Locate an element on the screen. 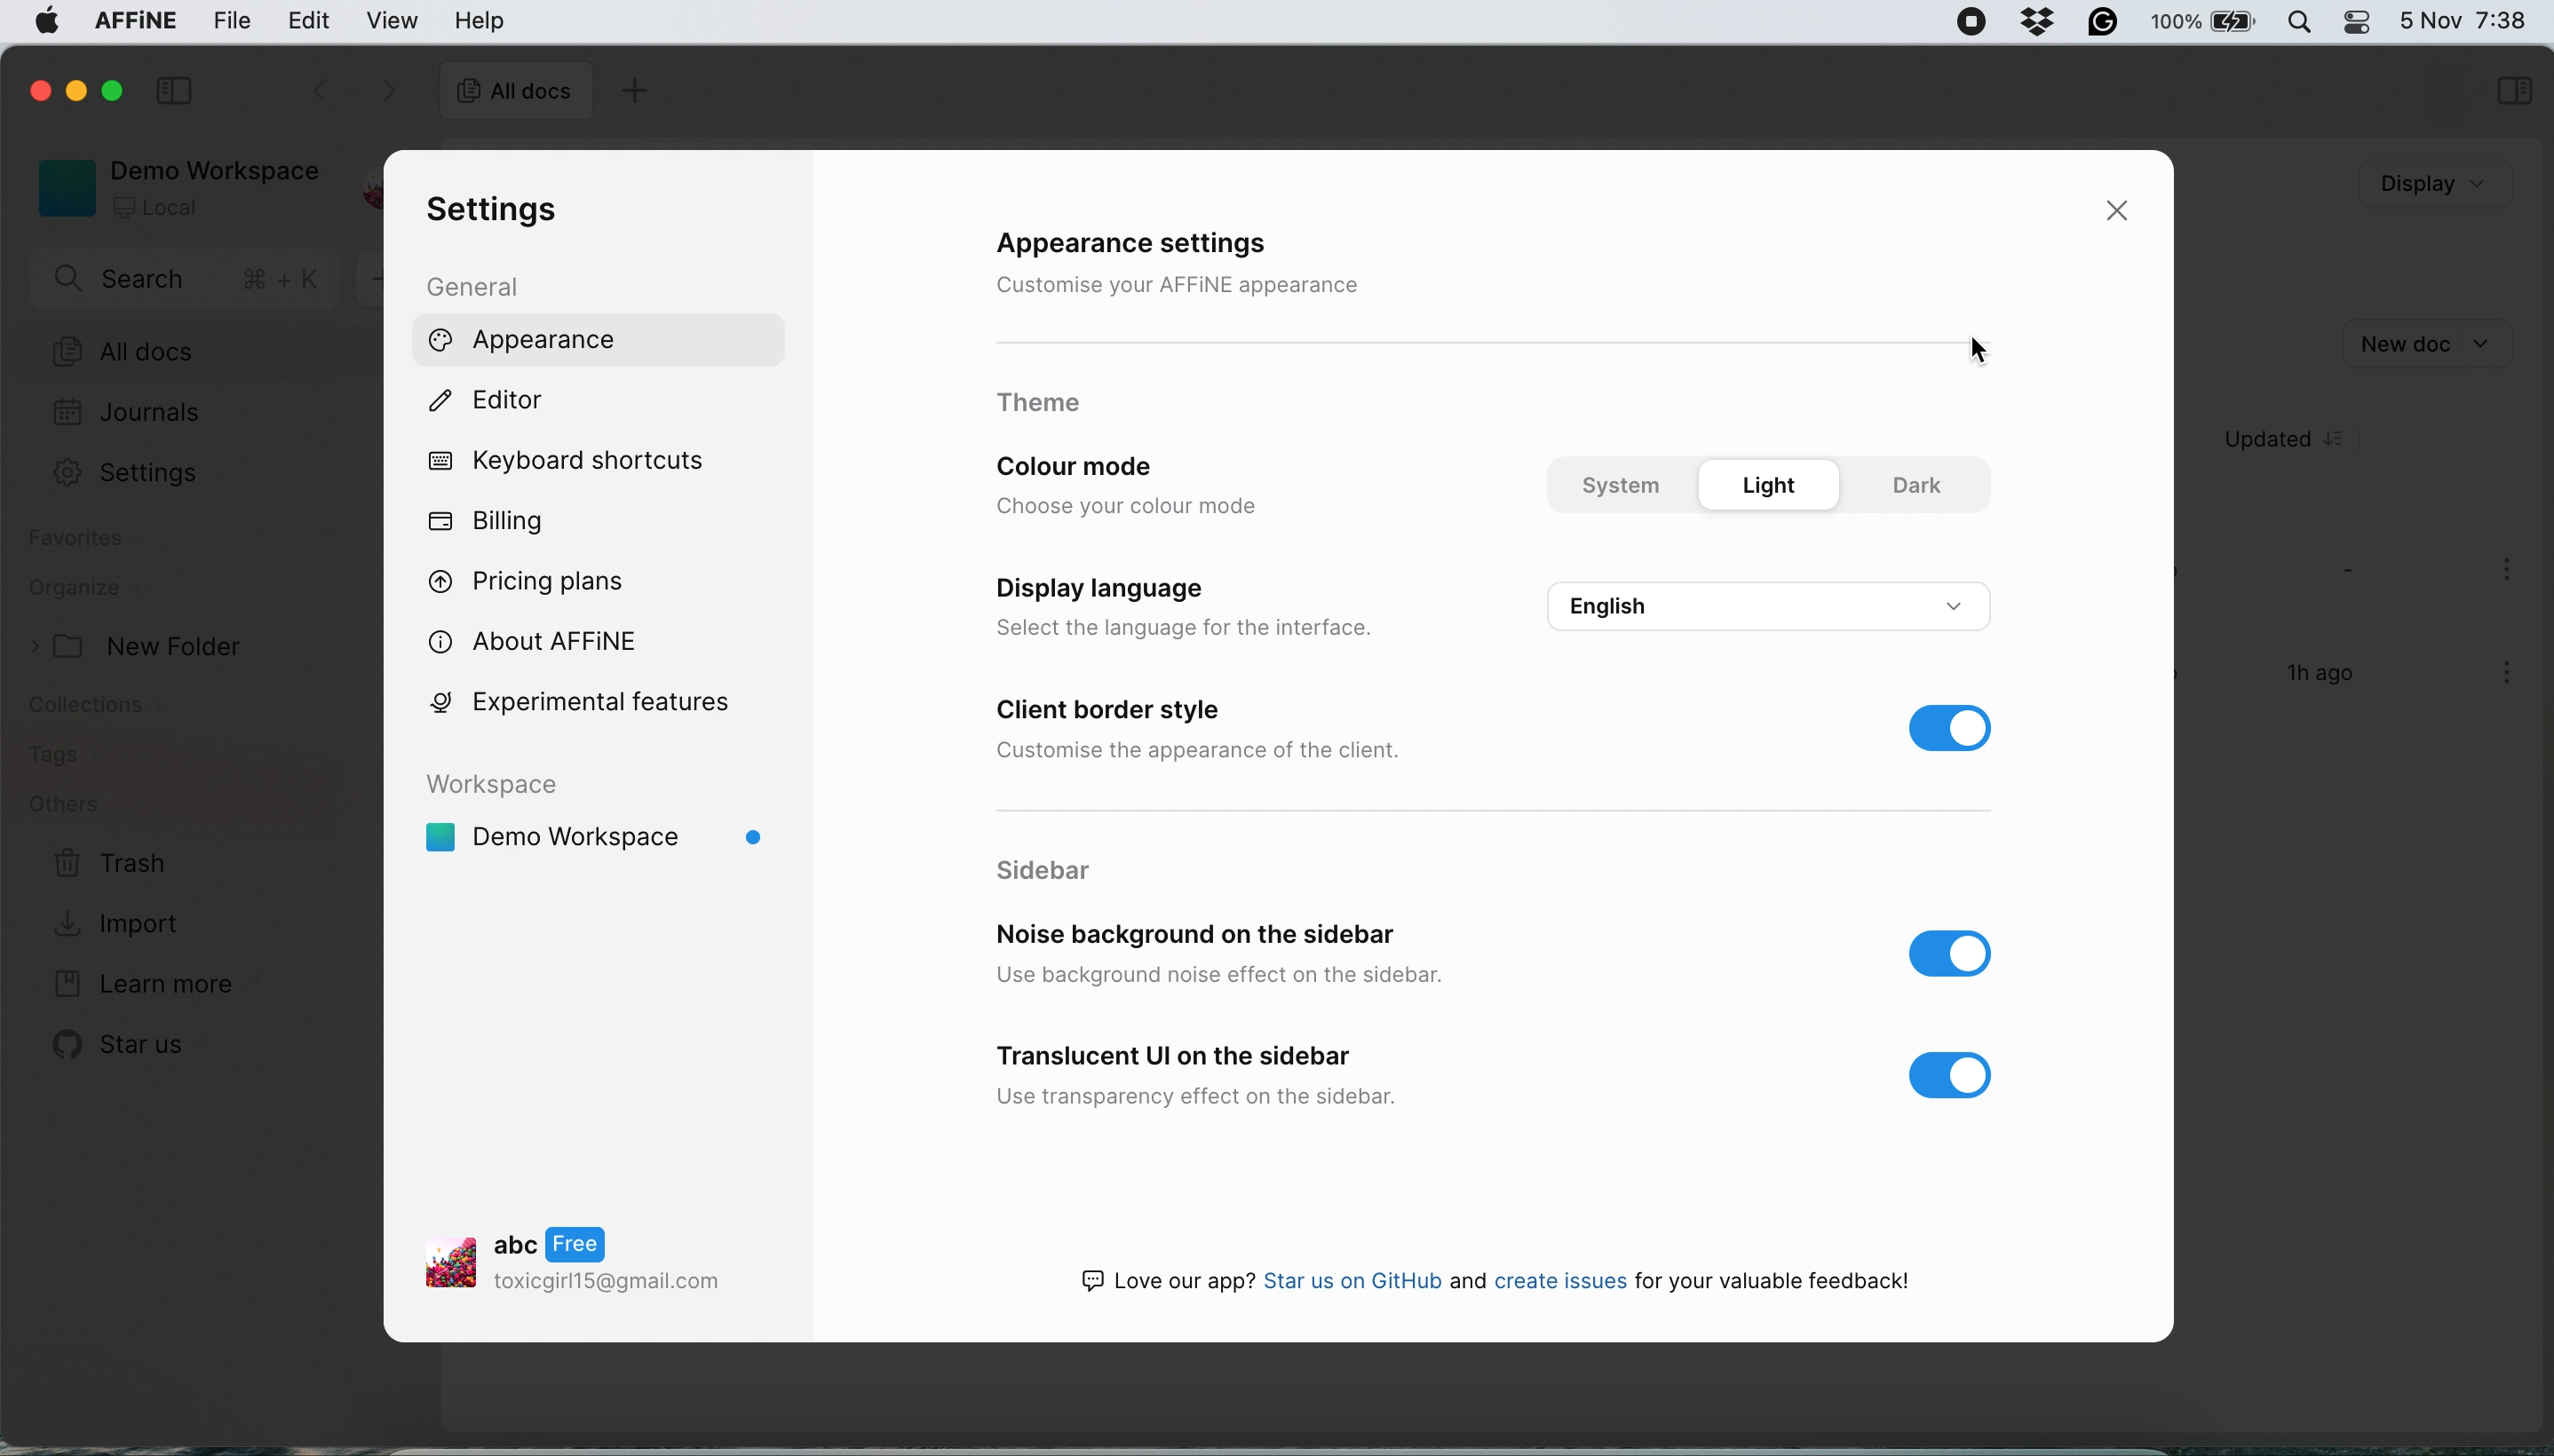 Image resolution: width=2554 pixels, height=1456 pixels. systen is located at coordinates (1627, 487).